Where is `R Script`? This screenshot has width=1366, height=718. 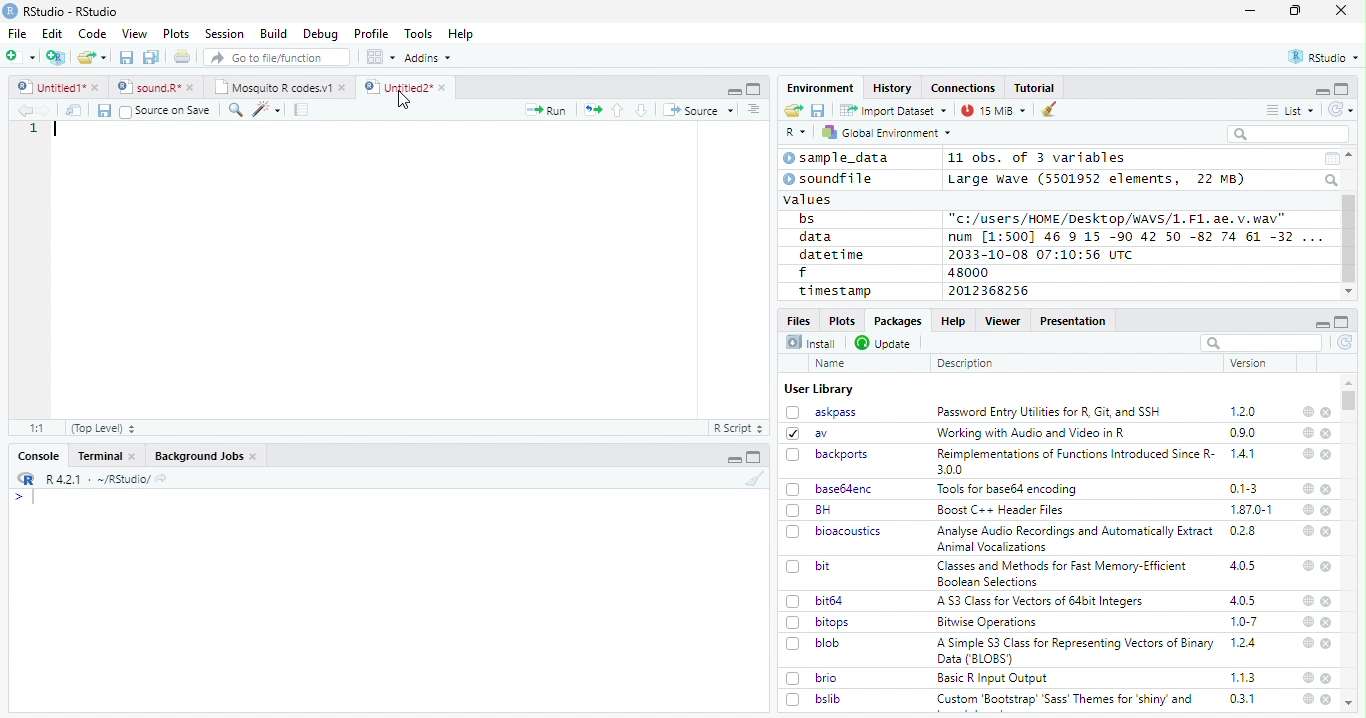
R Script is located at coordinates (737, 429).